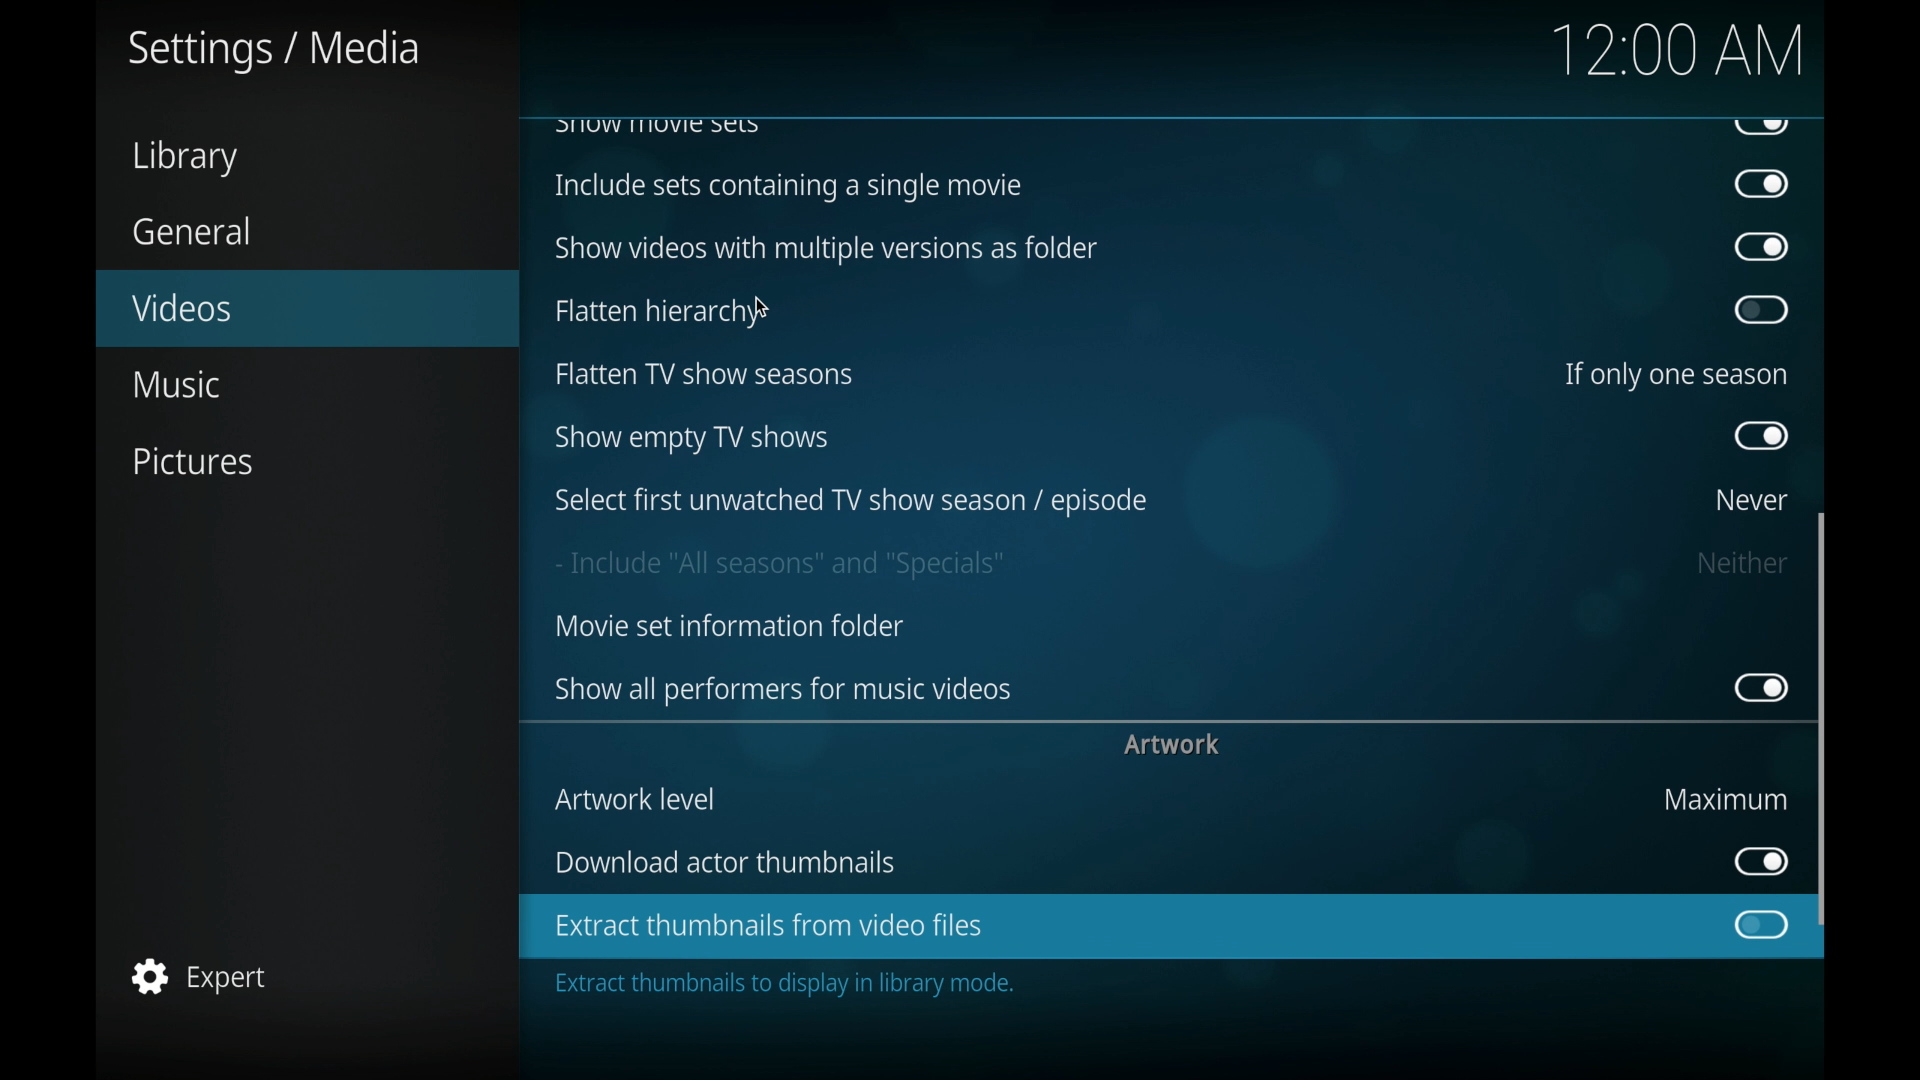  What do you see at coordinates (1823, 721) in the screenshot?
I see `scroll box` at bounding box center [1823, 721].